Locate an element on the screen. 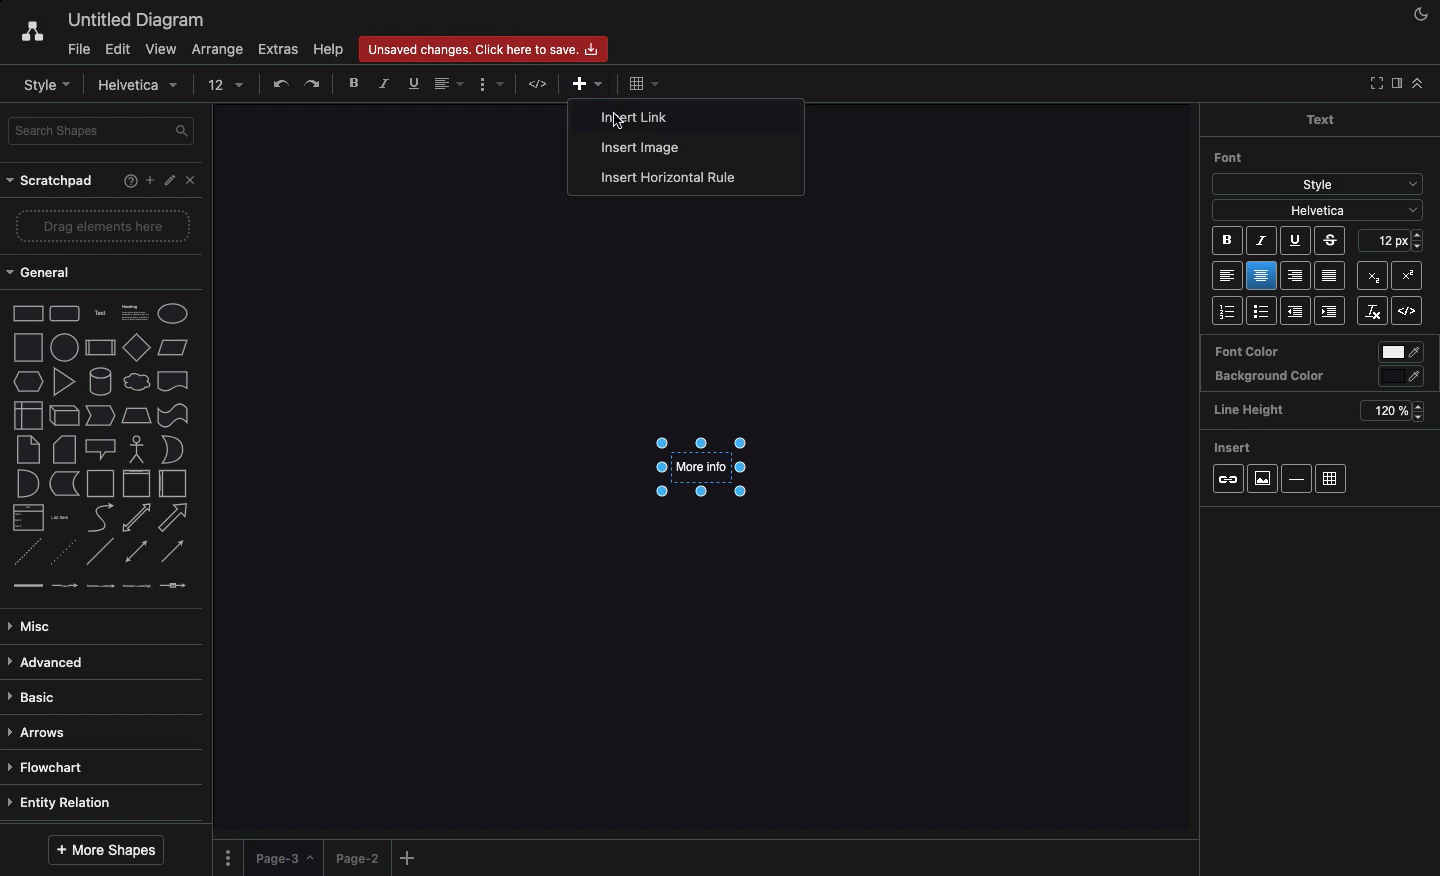 This screenshot has width=1440, height=876. Bold is located at coordinates (355, 82).